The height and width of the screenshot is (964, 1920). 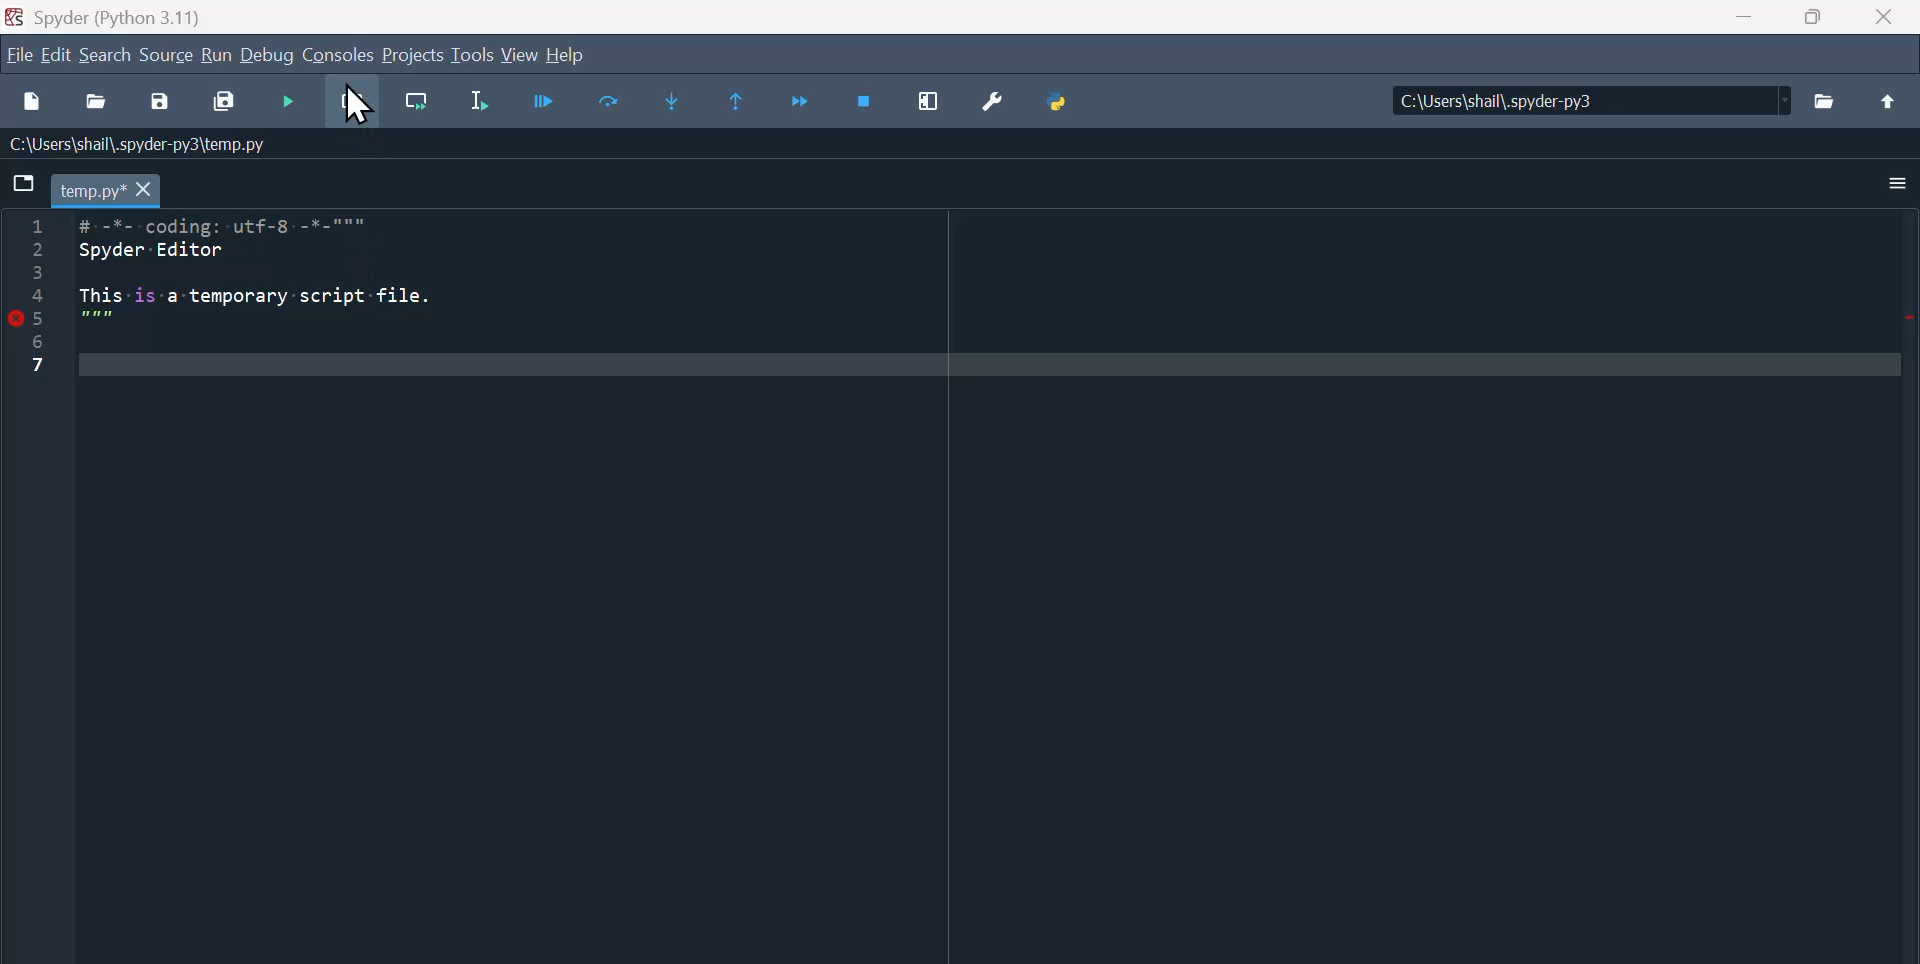 What do you see at coordinates (167, 54) in the screenshot?
I see `Source` at bounding box center [167, 54].